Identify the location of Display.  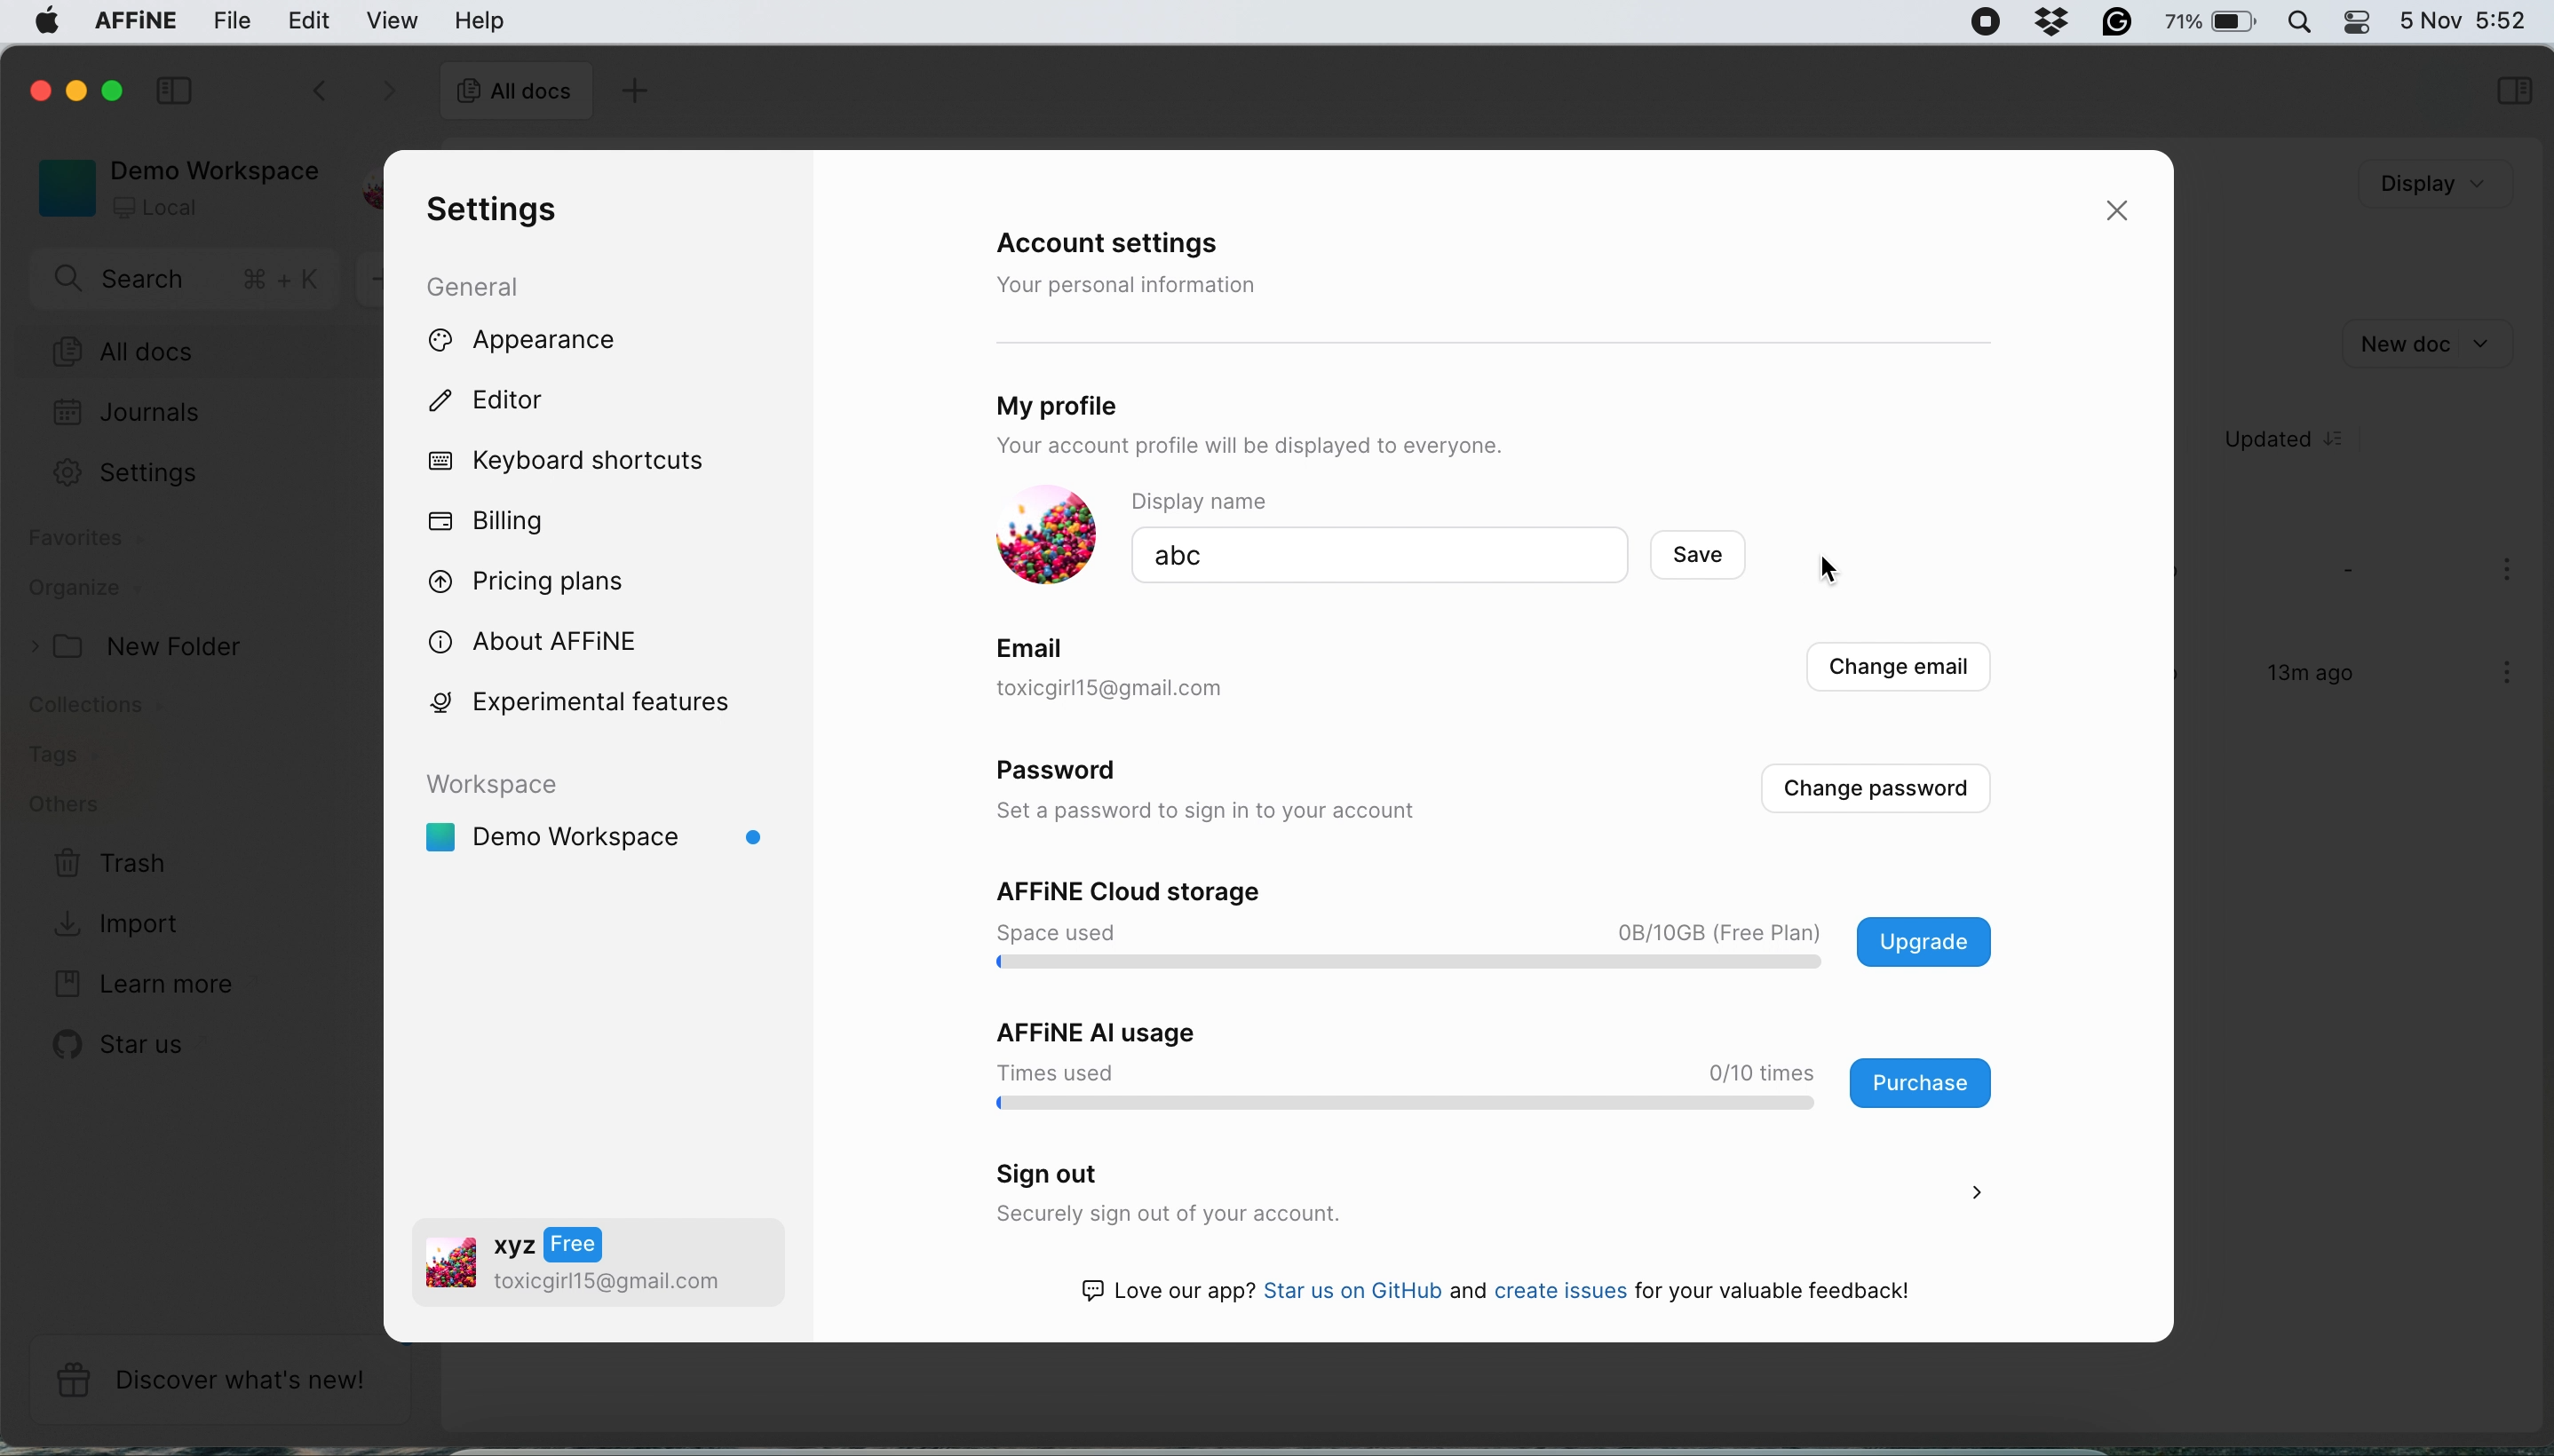
(2404, 185).